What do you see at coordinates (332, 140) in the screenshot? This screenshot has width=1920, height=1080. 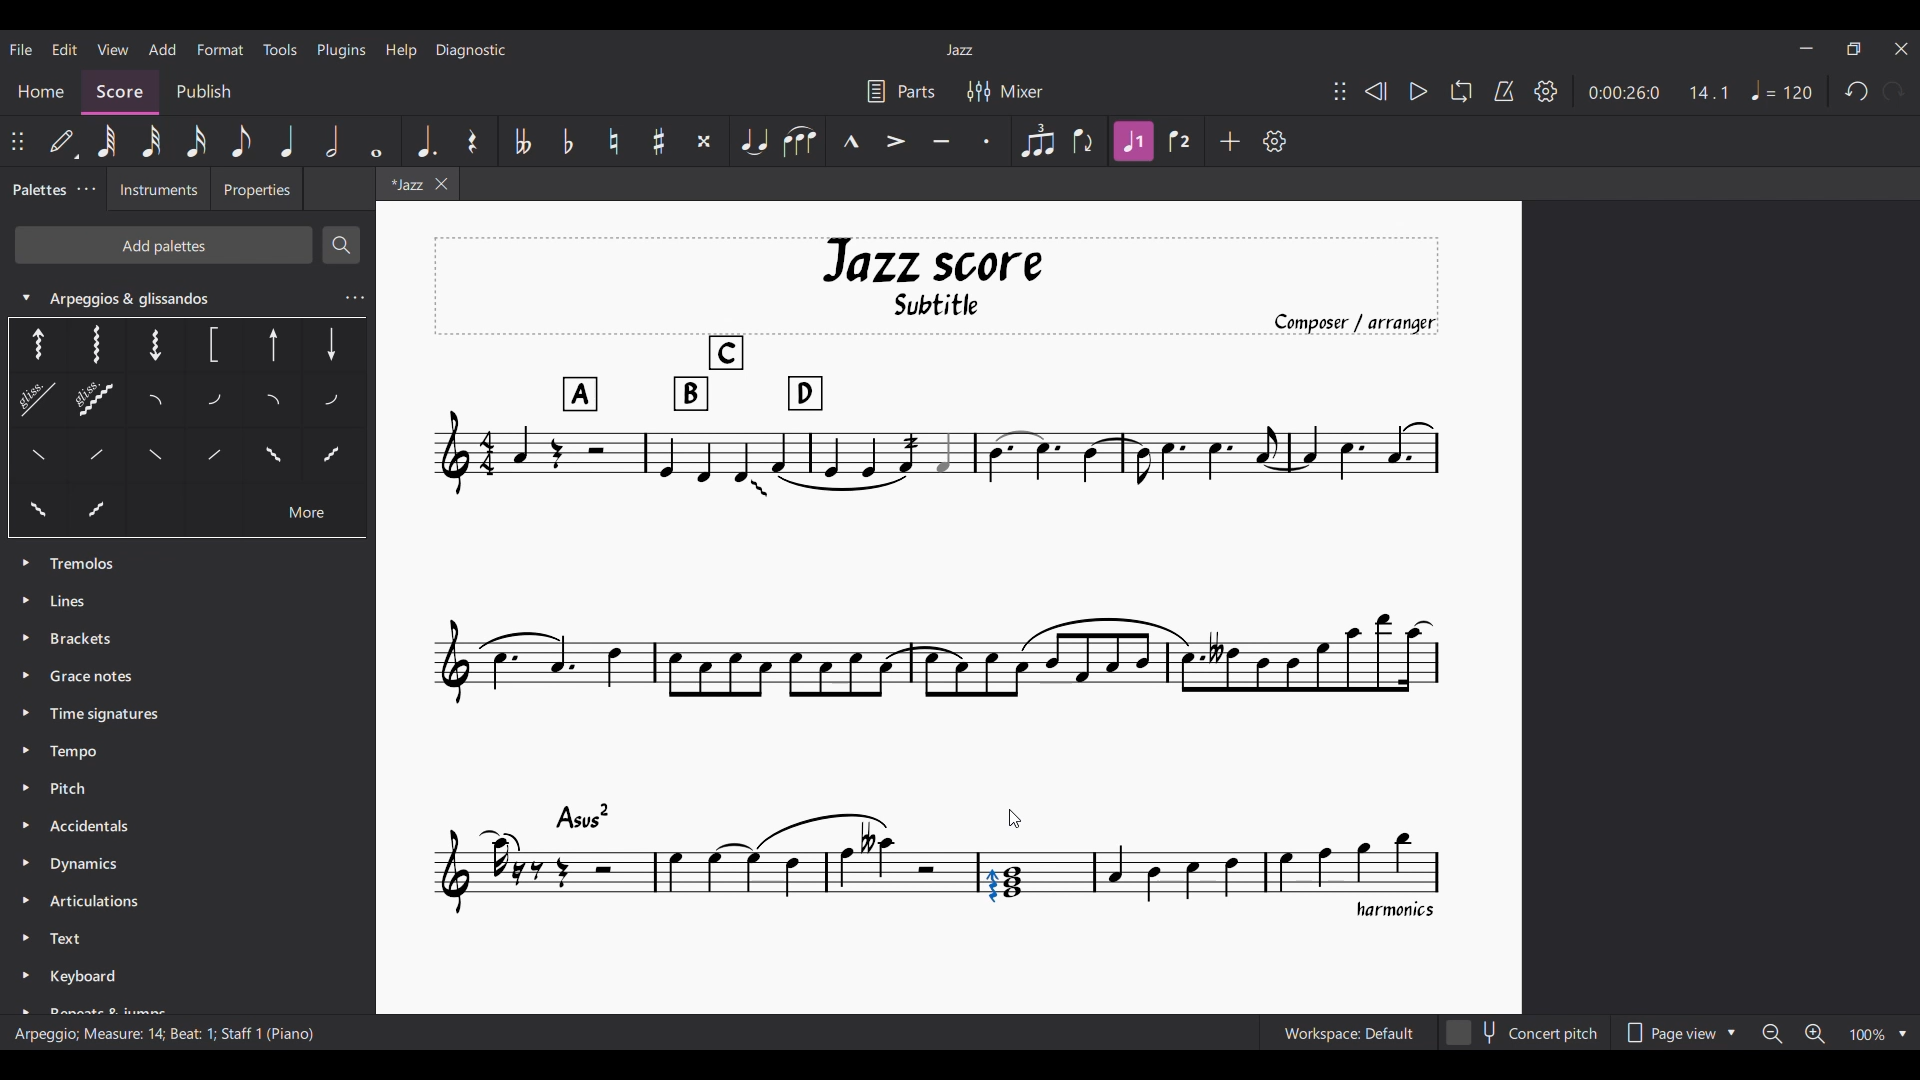 I see `Half note` at bounding box center [332, 140].